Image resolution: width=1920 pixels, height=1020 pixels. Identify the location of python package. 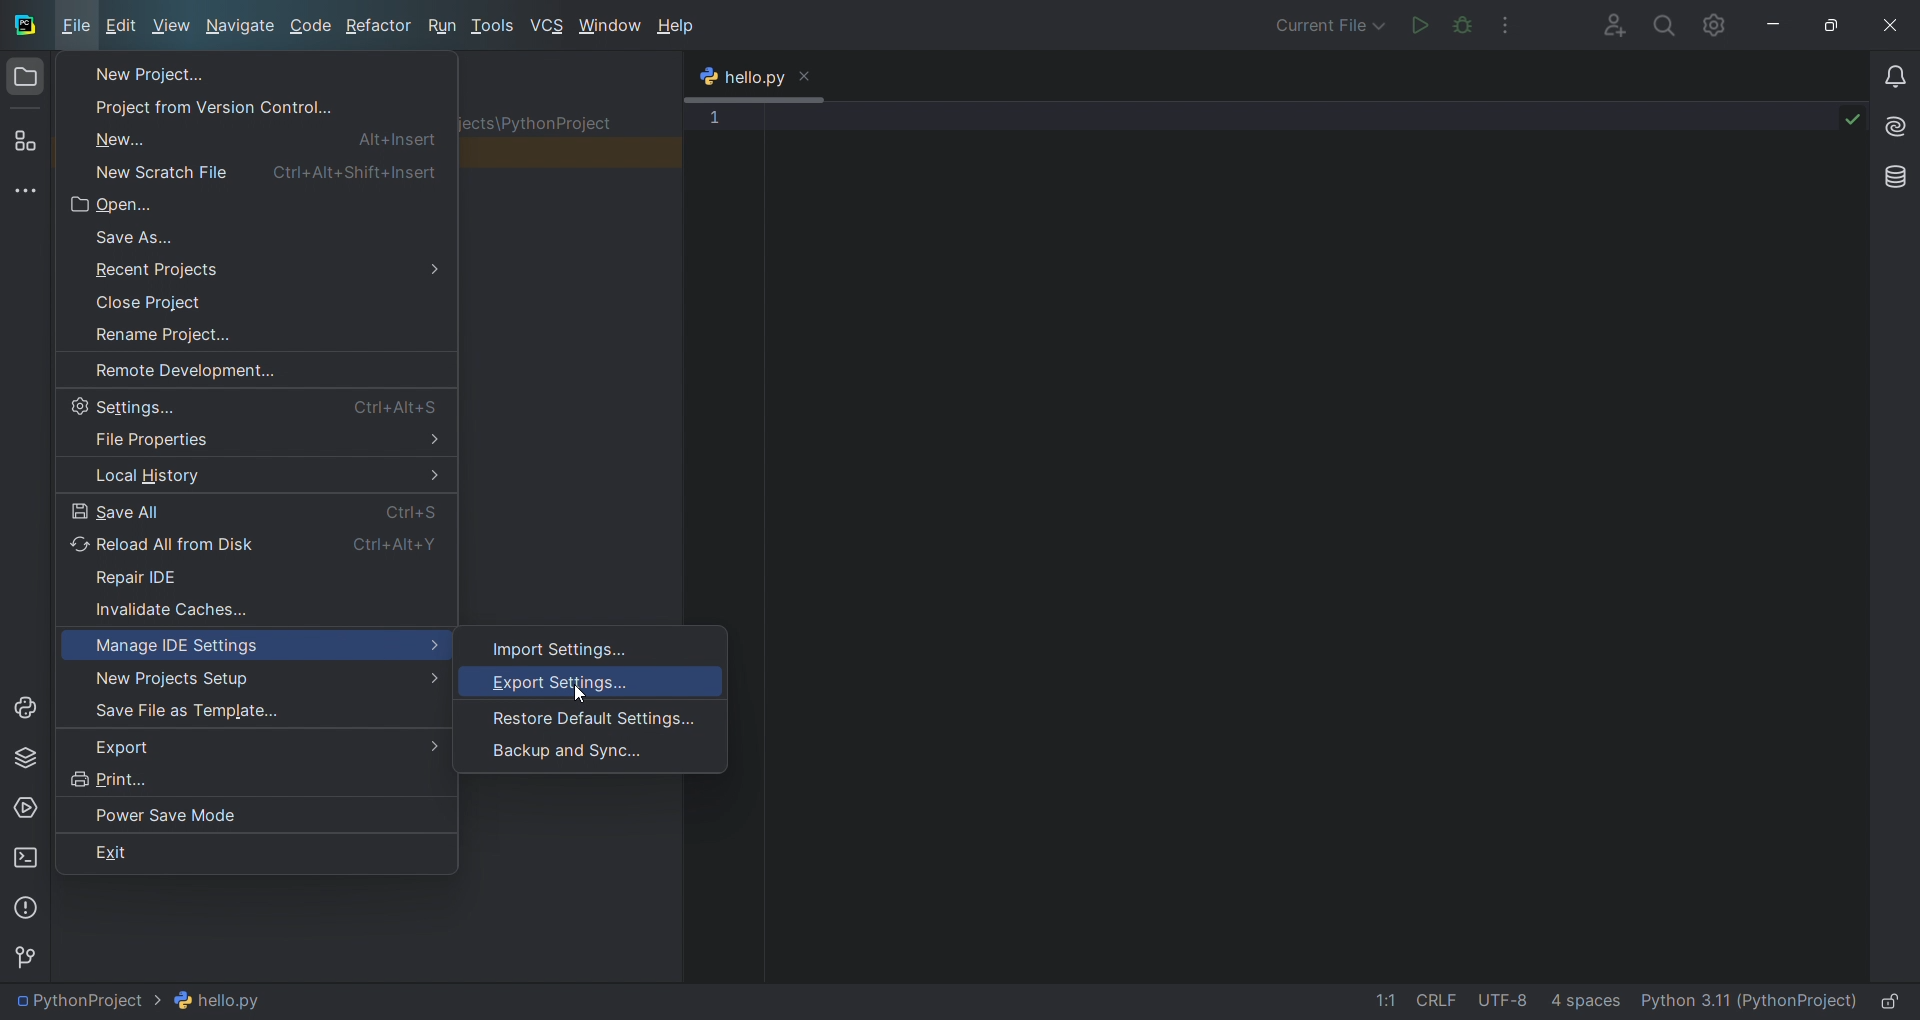
(24, 762).